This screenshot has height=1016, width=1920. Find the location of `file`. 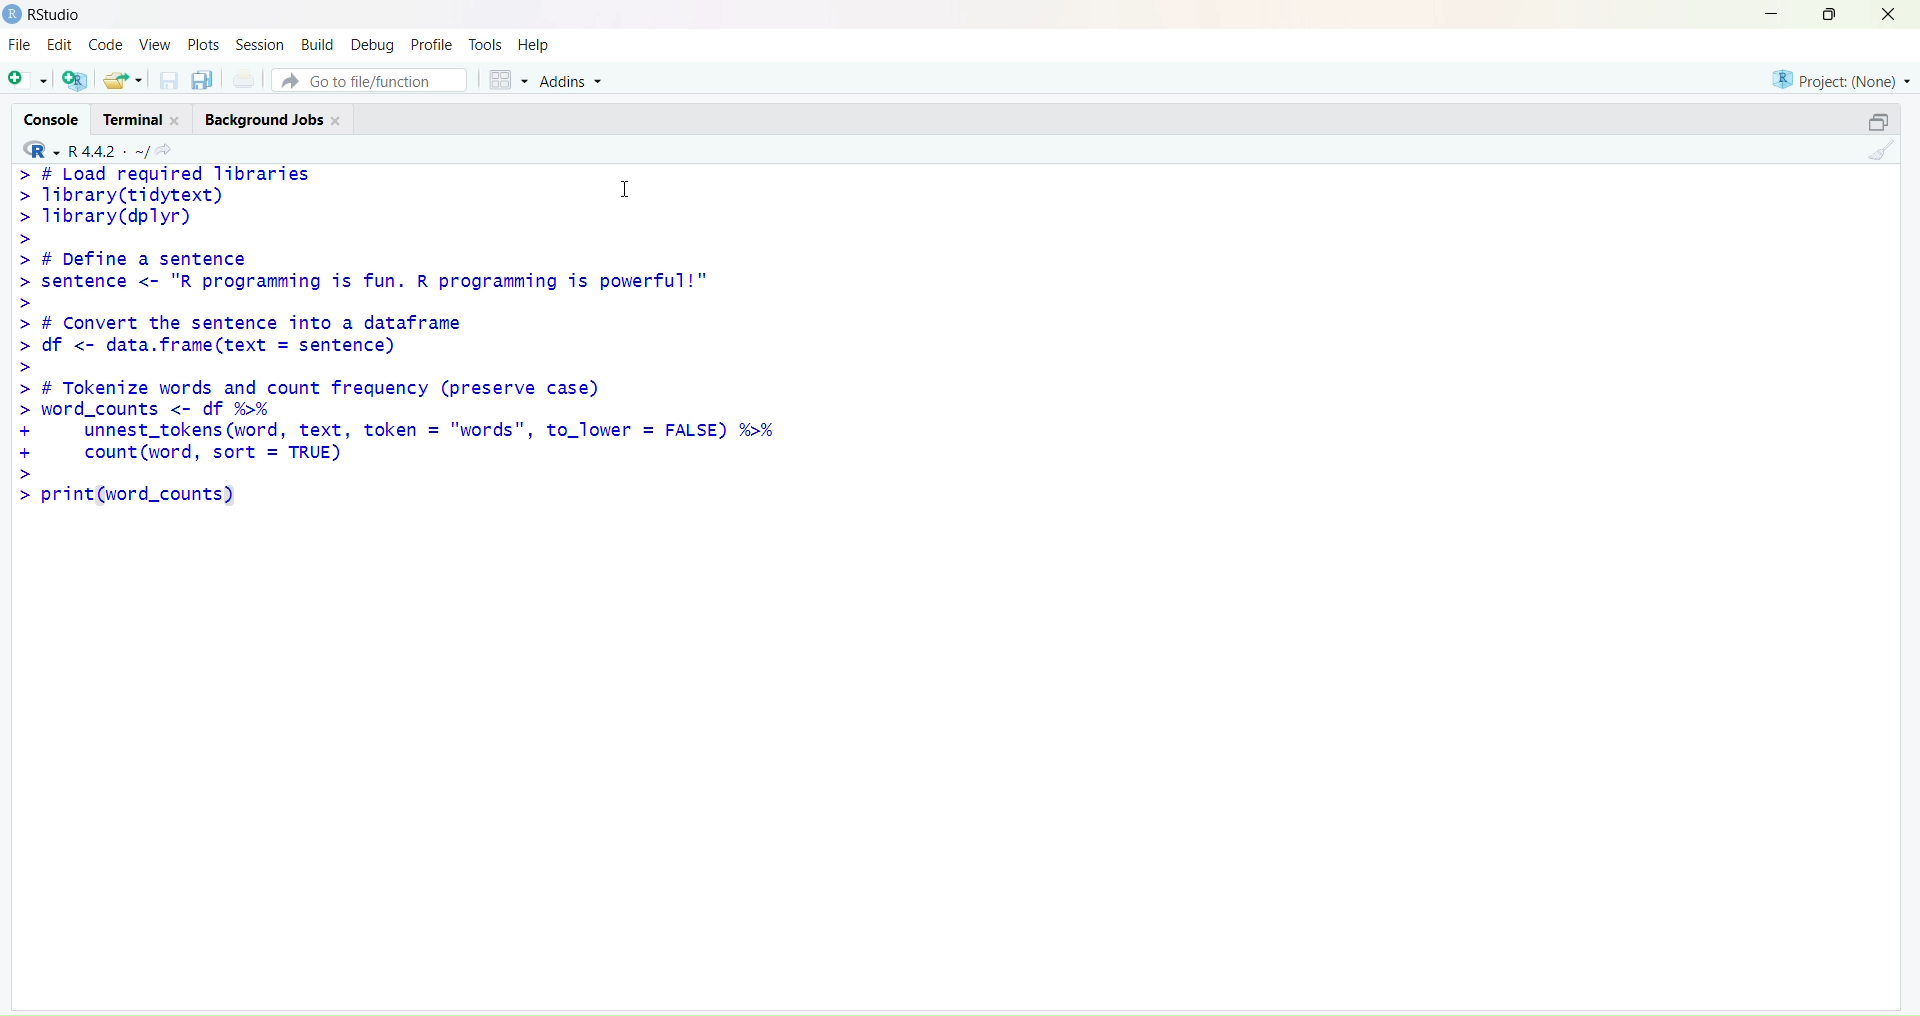

file is located at coordinates (22, 44).